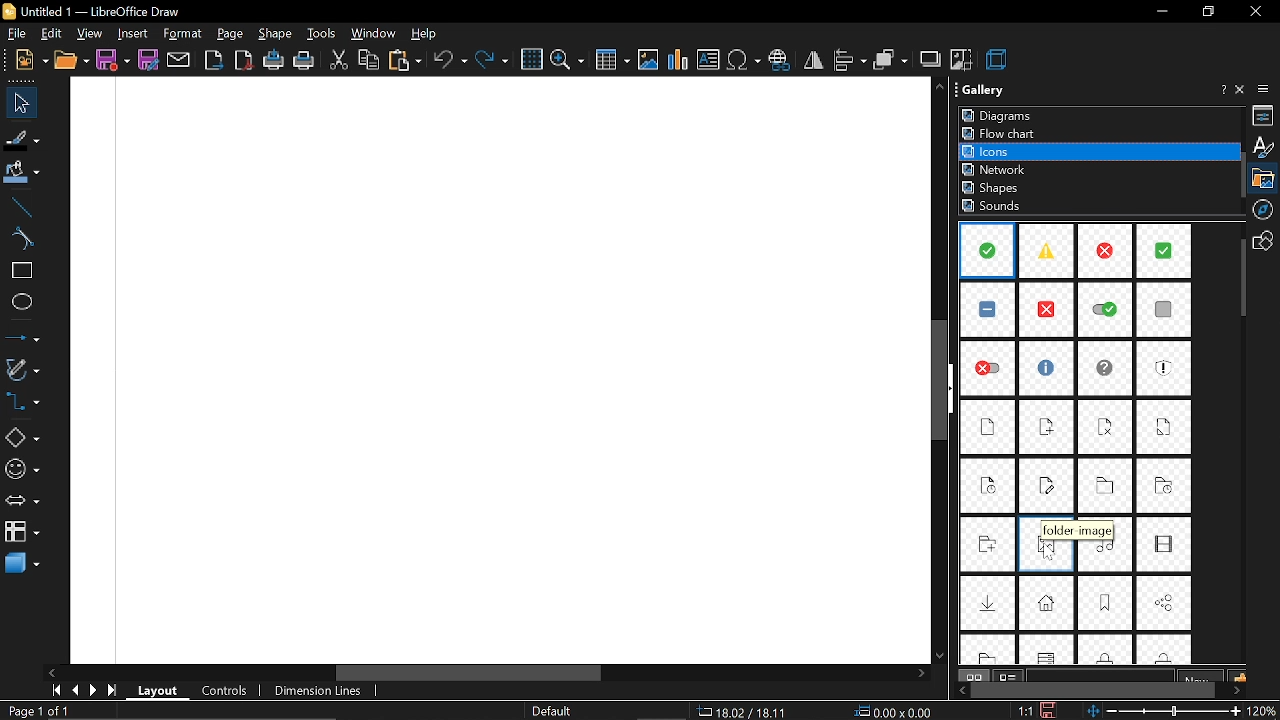 Image resolution: width=1280 pixels, height=720 pixels. What do you see at coordinates (1005, 93) in the screenshot?
I see `Gallery` at bounding box center [1005, 93].